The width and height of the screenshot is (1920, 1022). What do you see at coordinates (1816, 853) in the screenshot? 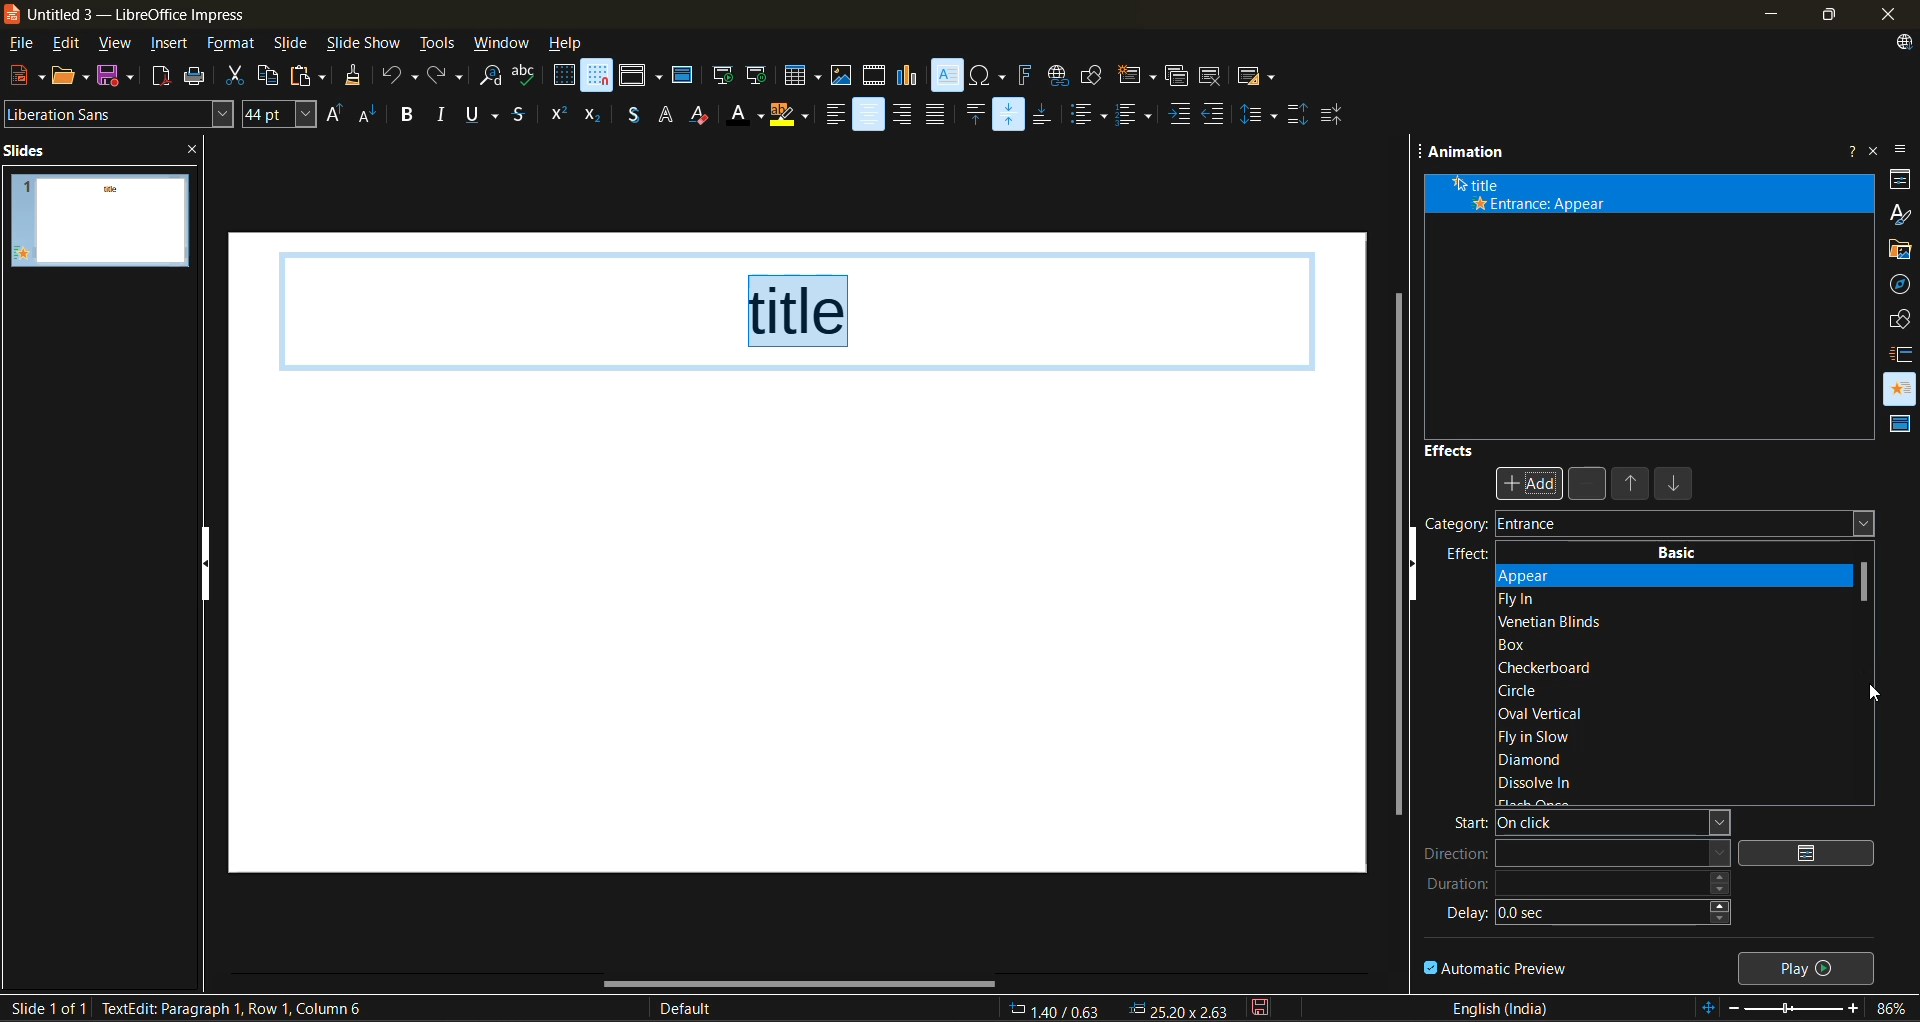
I see `options` at bounding box center [1816, 853].